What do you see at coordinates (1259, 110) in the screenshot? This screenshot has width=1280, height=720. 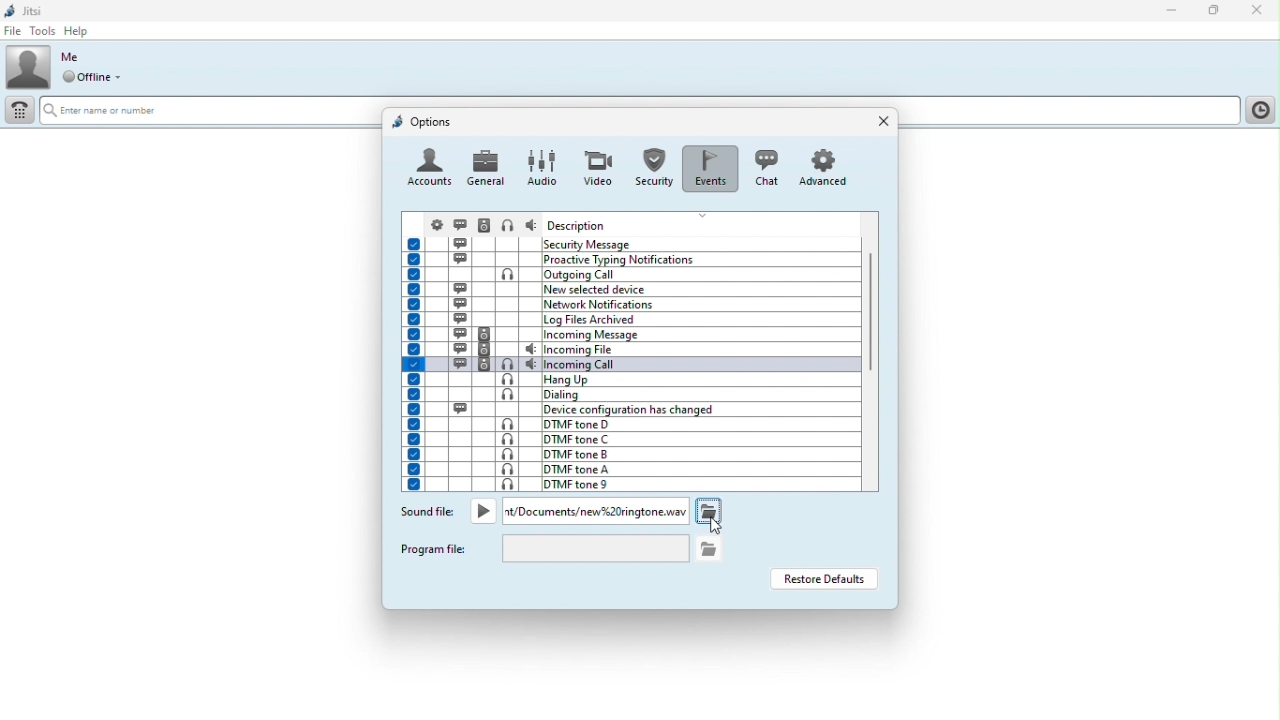 I see `History` at bounding box center [1259, 110].